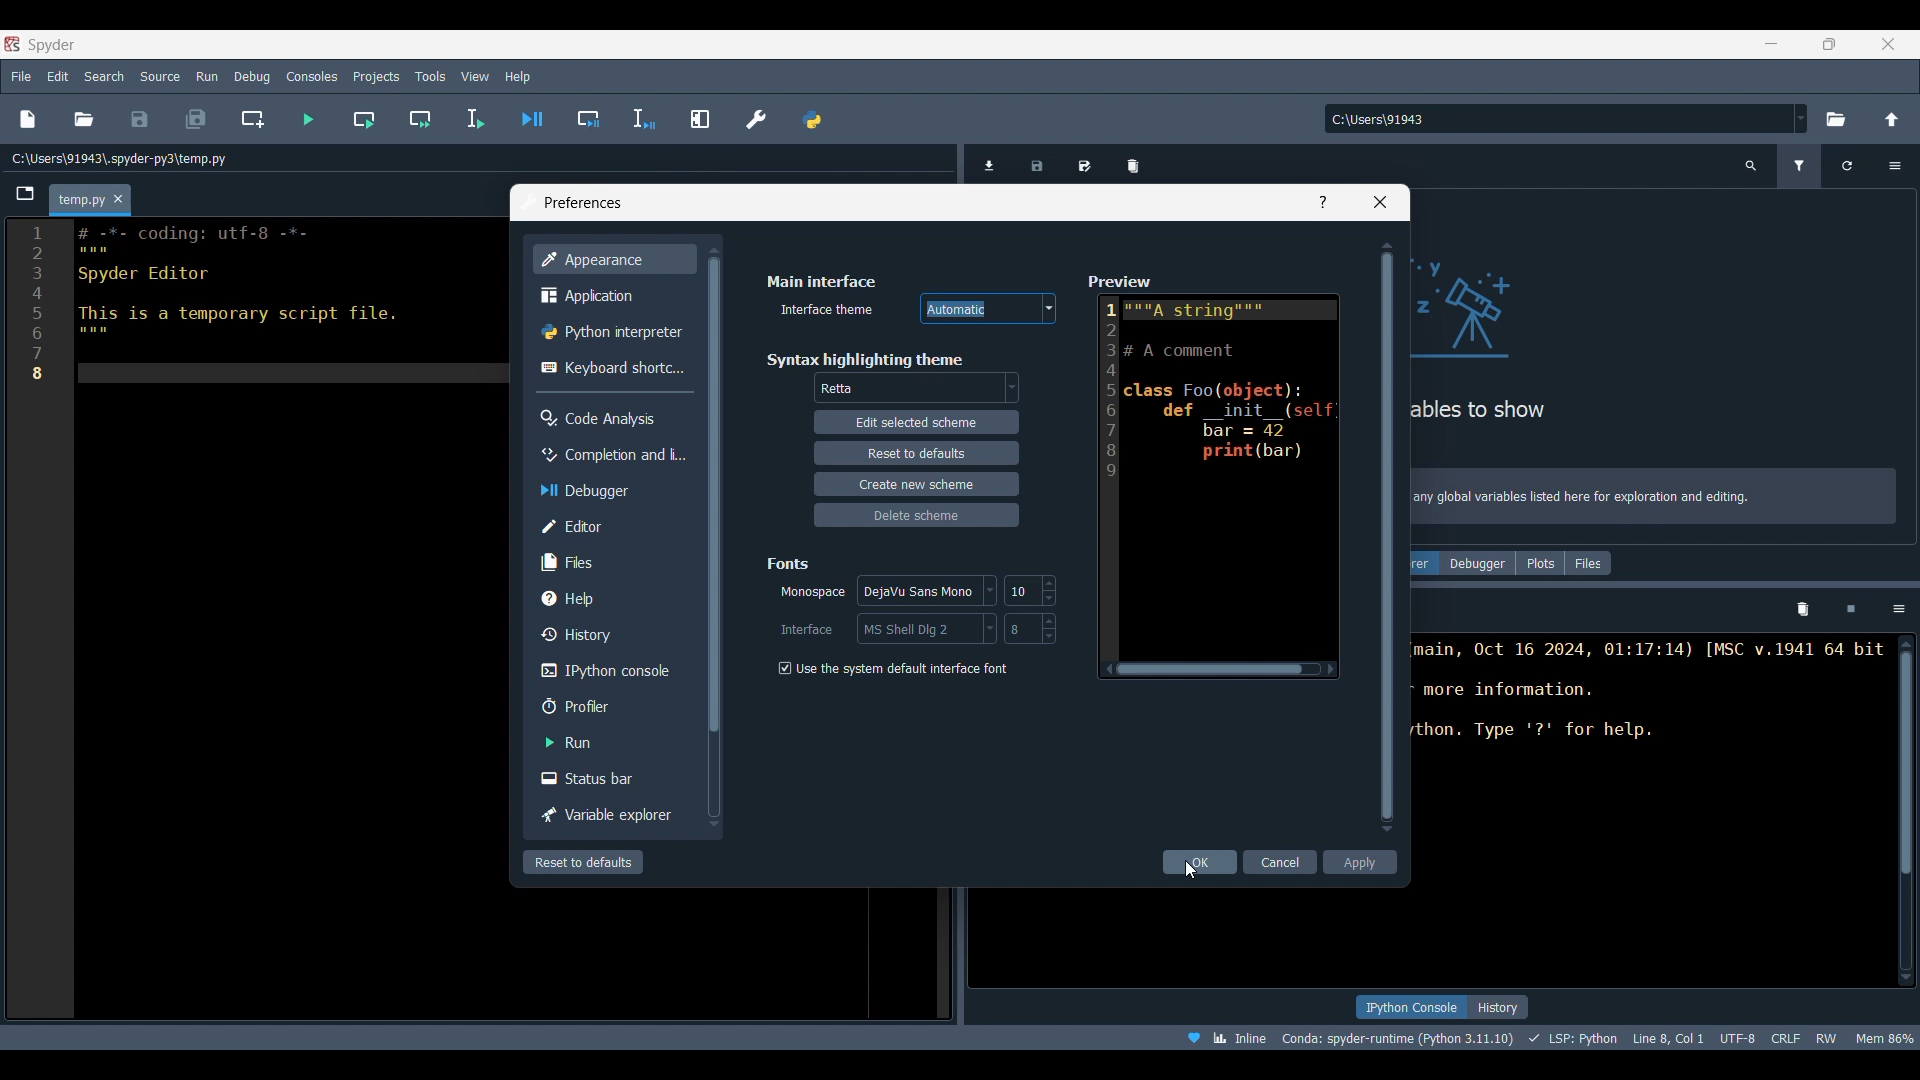  What do you see at coordinates (1666, 1036) in the screenshot?
I see `cursor details` at bounding box center [1666, 1036].